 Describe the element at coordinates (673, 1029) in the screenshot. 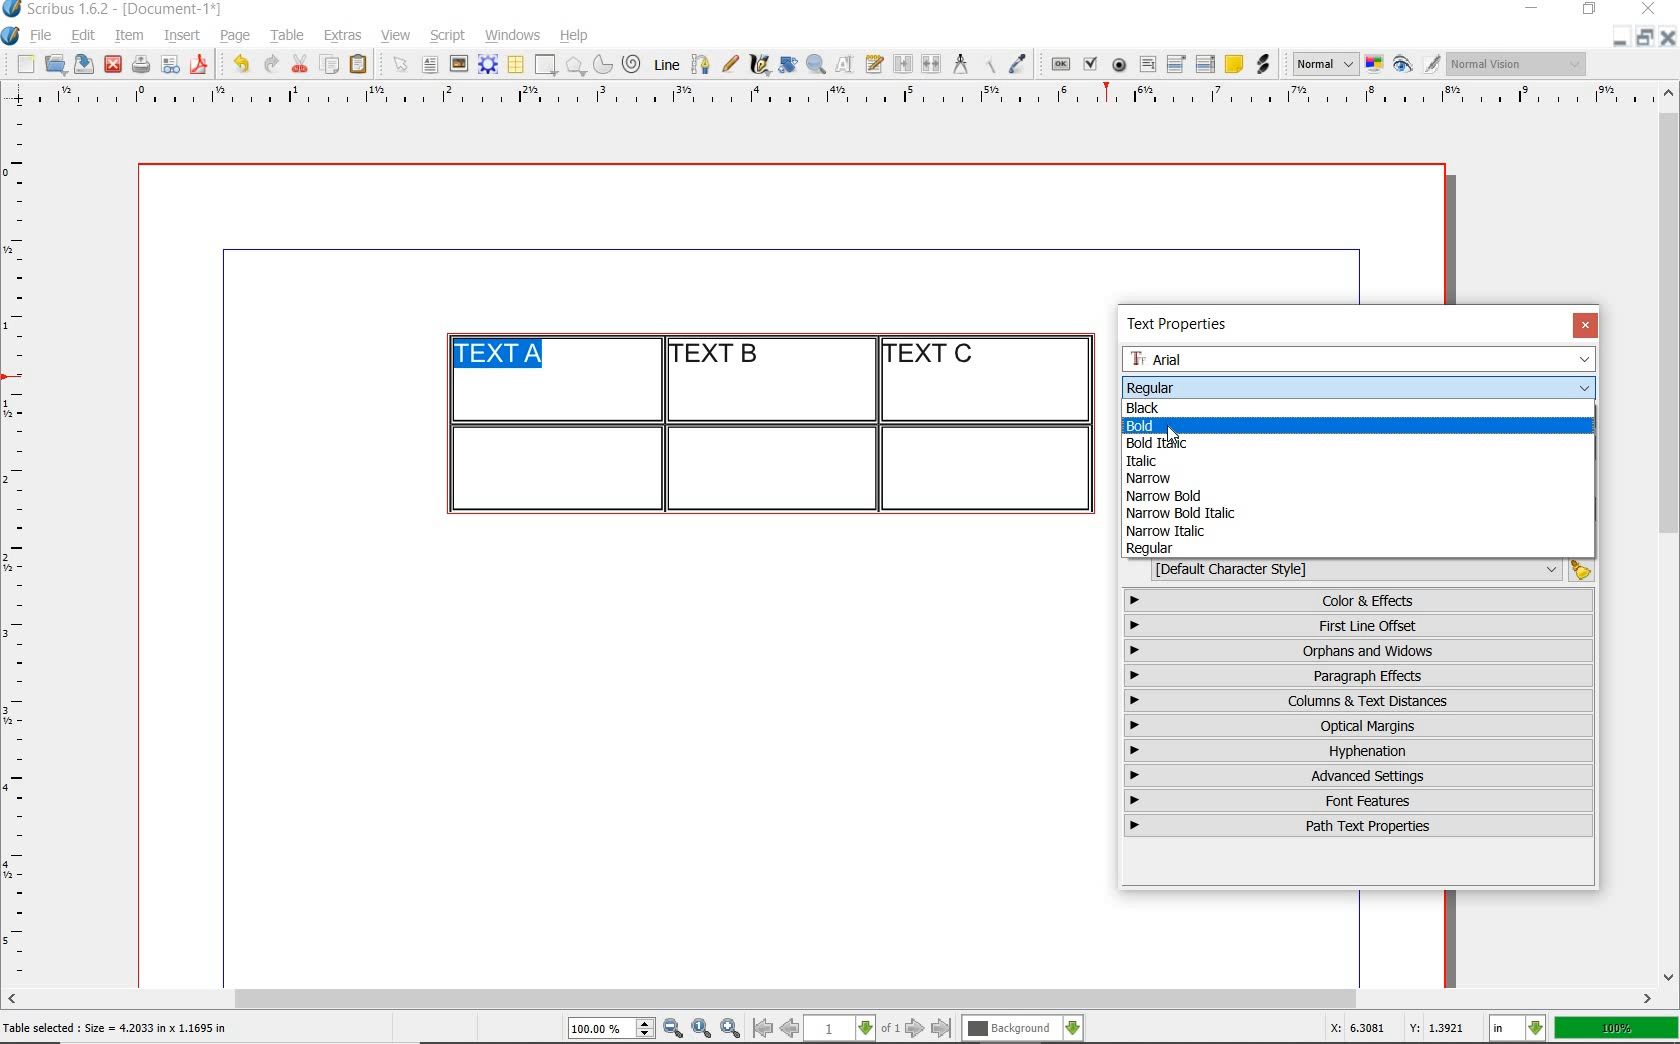

I see `zoom out` at that location.